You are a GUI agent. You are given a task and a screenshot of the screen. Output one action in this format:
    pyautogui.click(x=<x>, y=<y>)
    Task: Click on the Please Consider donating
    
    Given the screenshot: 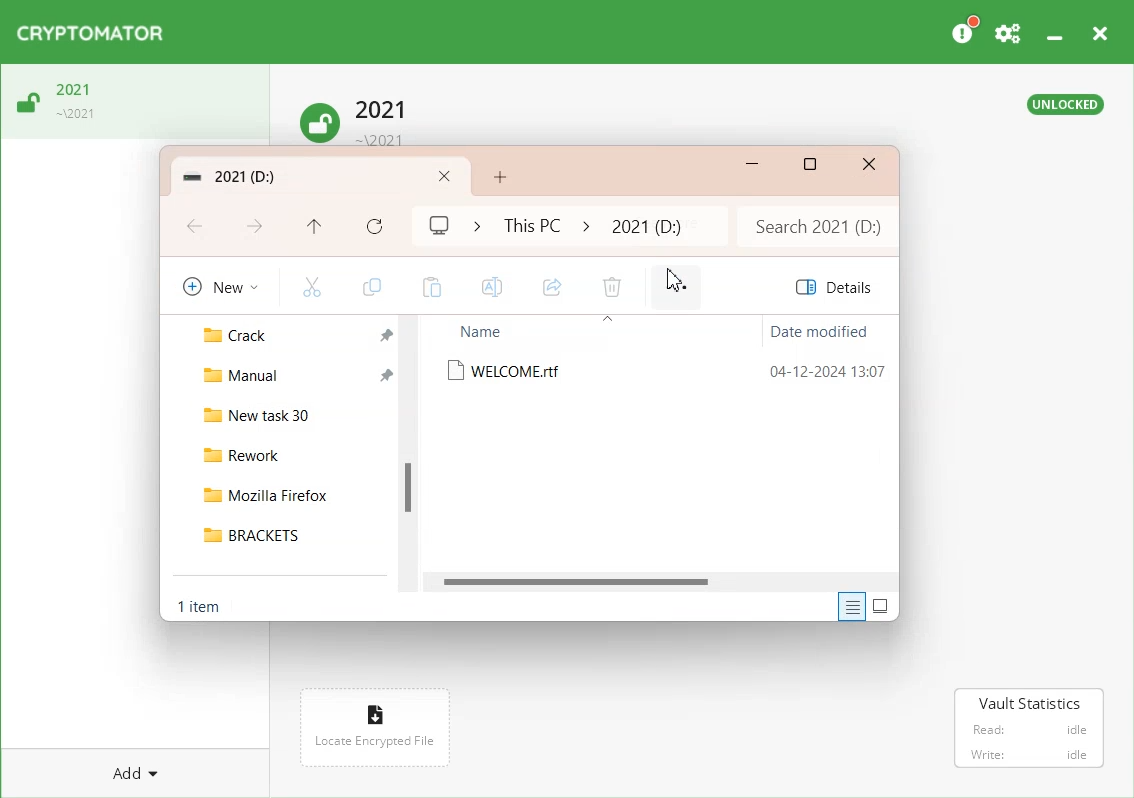 What is the action you would take?
    pyautogui.click(x=964, y=30)
    